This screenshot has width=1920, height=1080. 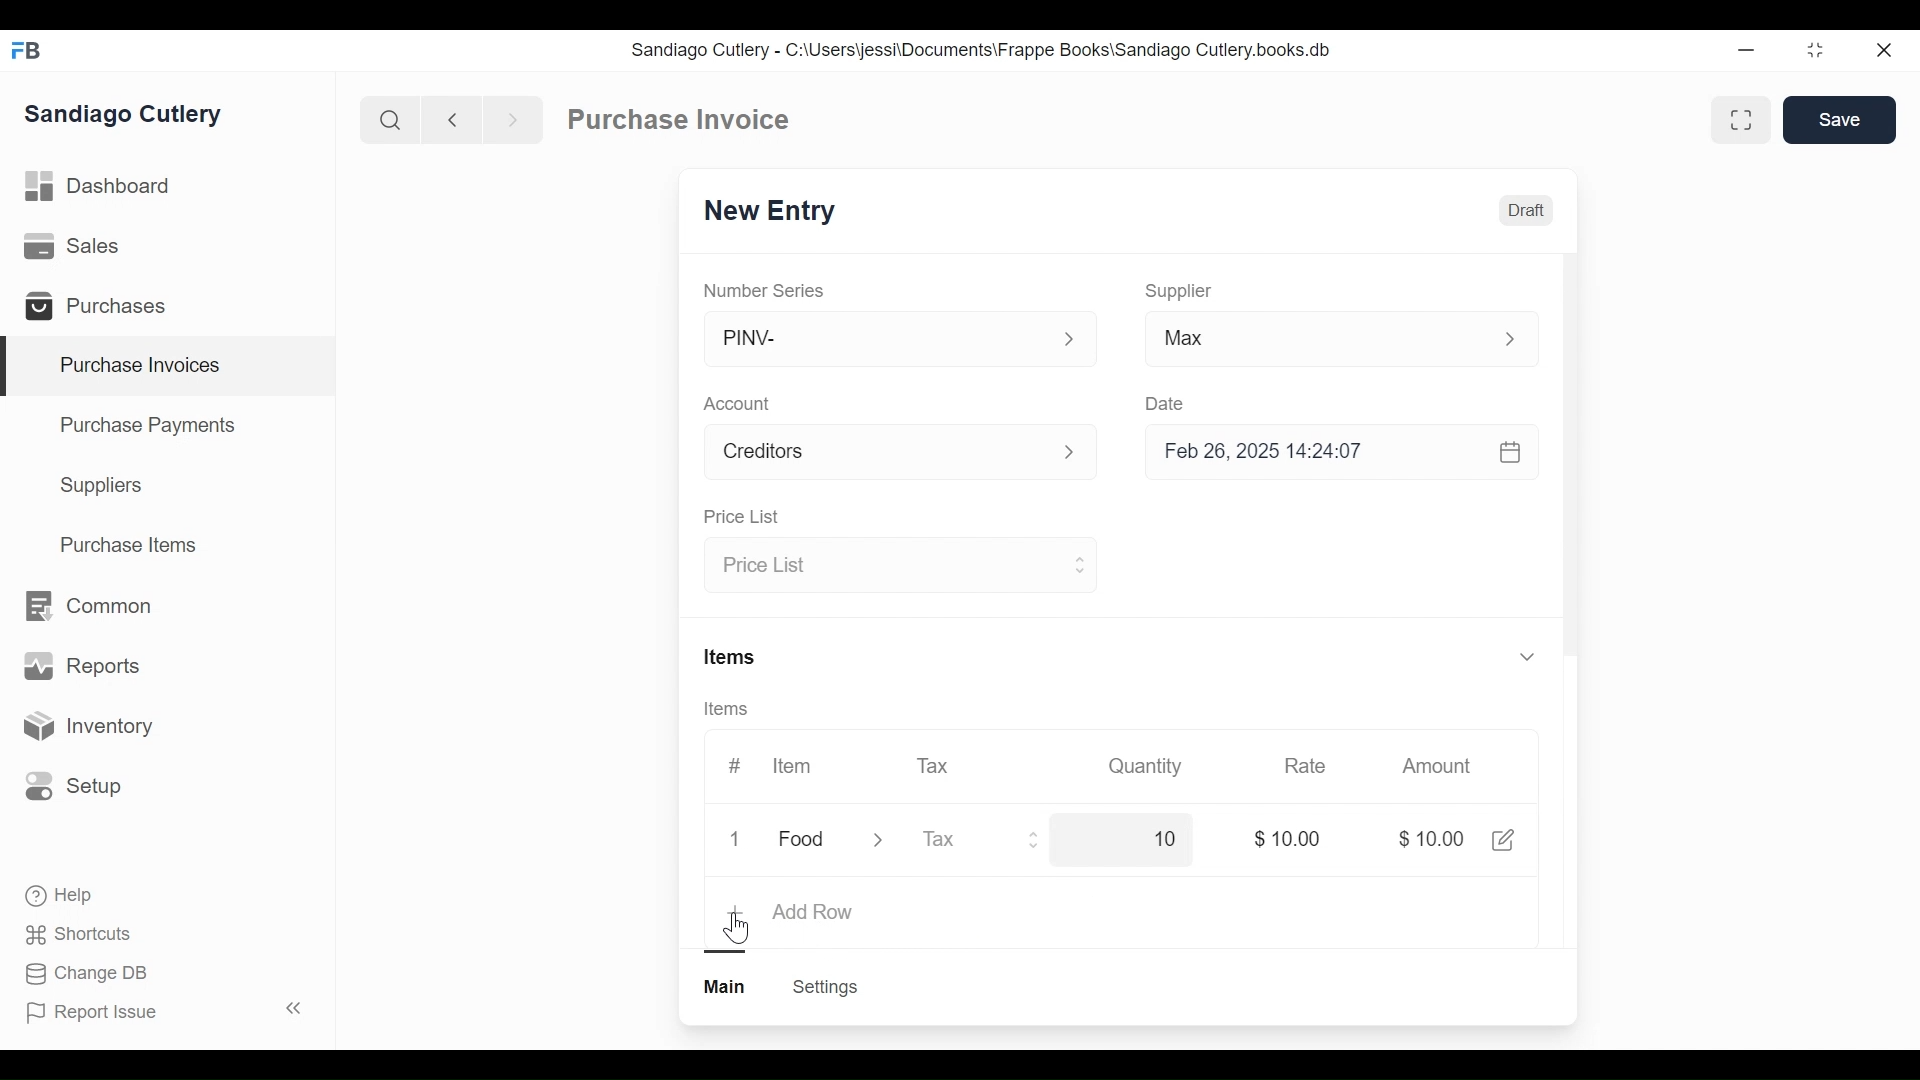 What do you see at coordinates (1441, 767) in the screenshot?
I see `Amount` at bounding box center [1441, 767].